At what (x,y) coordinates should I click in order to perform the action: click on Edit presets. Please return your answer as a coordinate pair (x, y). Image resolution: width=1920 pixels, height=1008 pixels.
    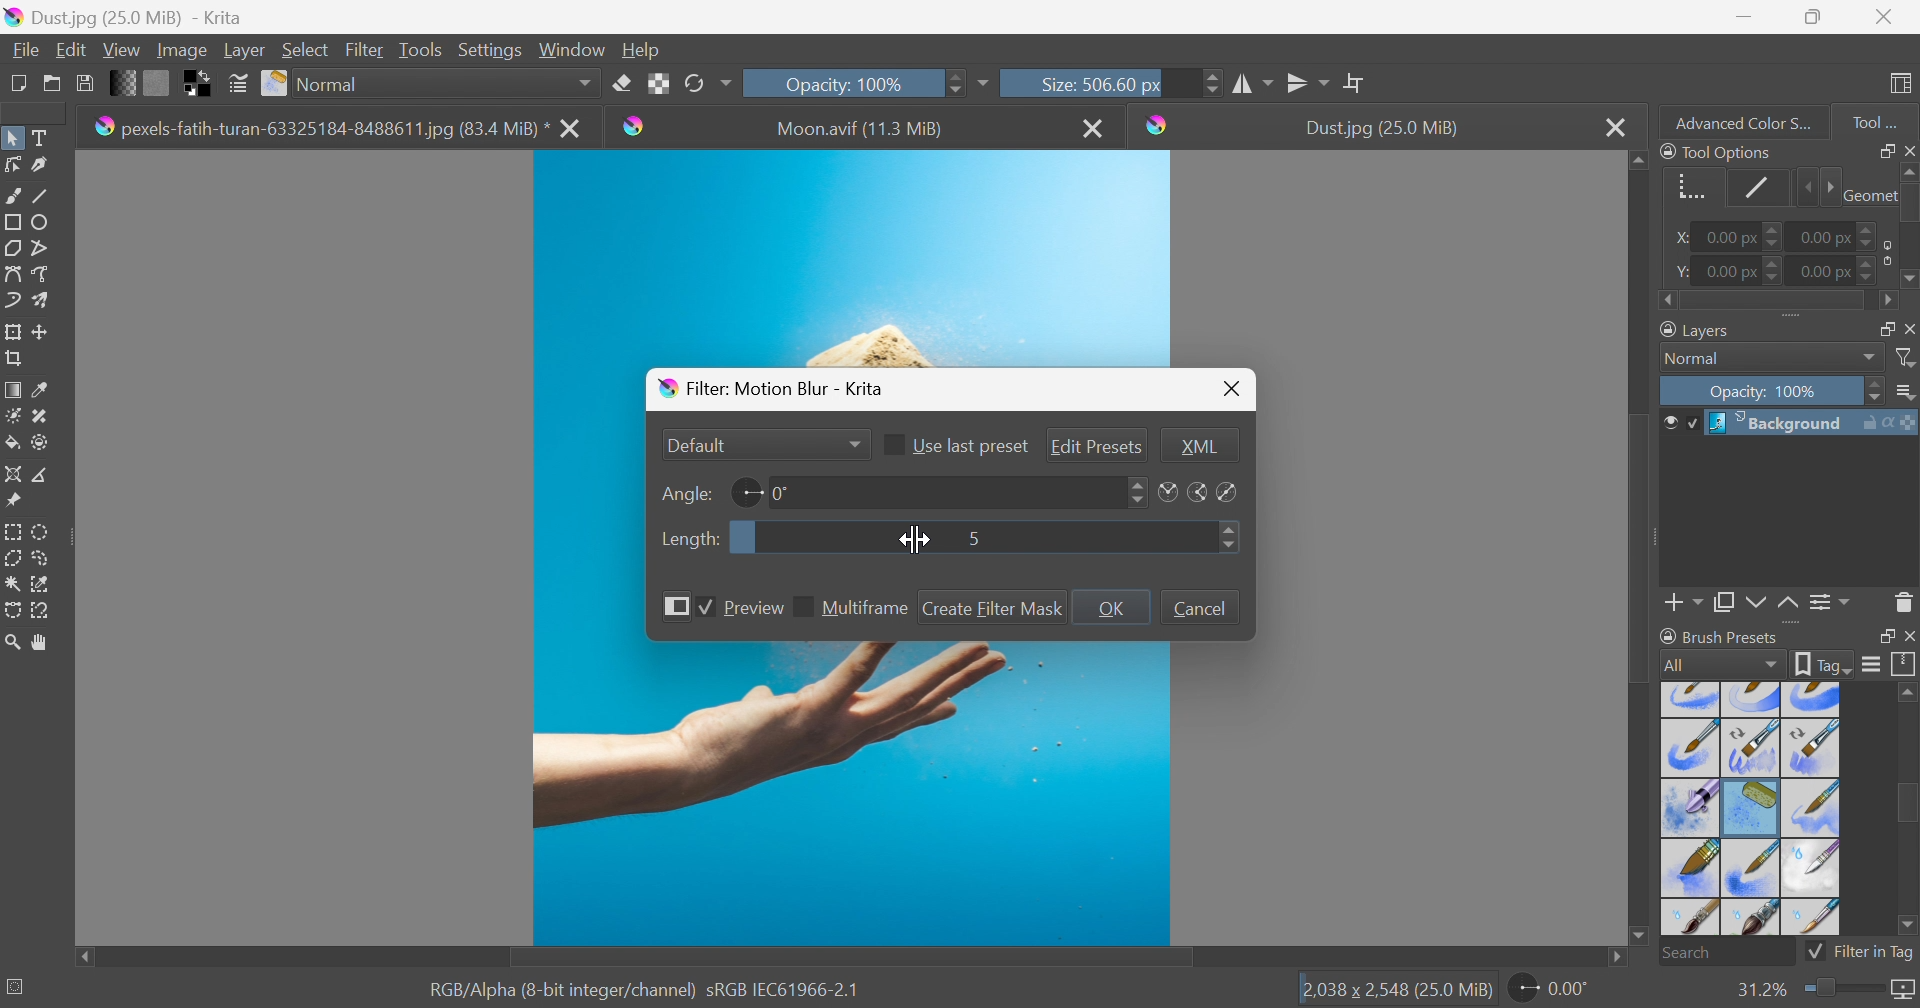
    Looking at the image, I should click on (1097, 448).